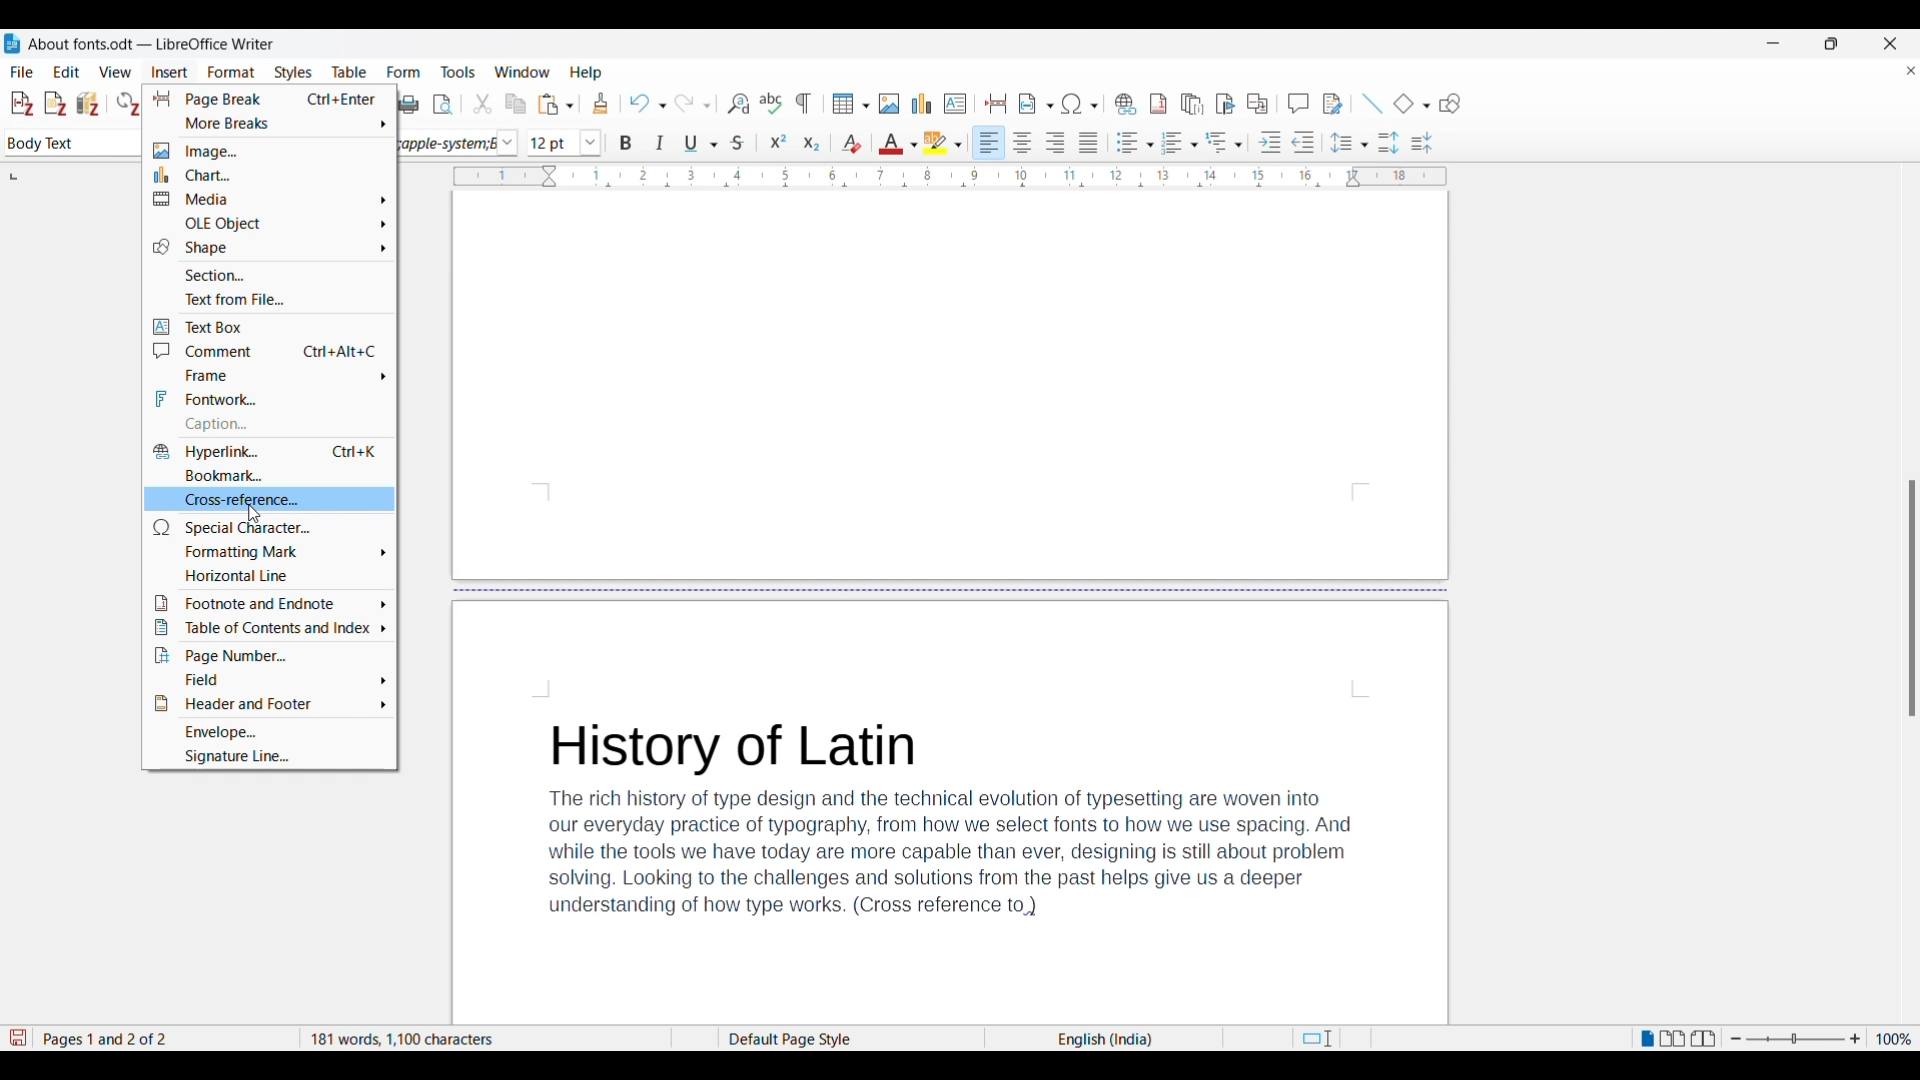  I want to click on Insert field options, so click(1036, 103).